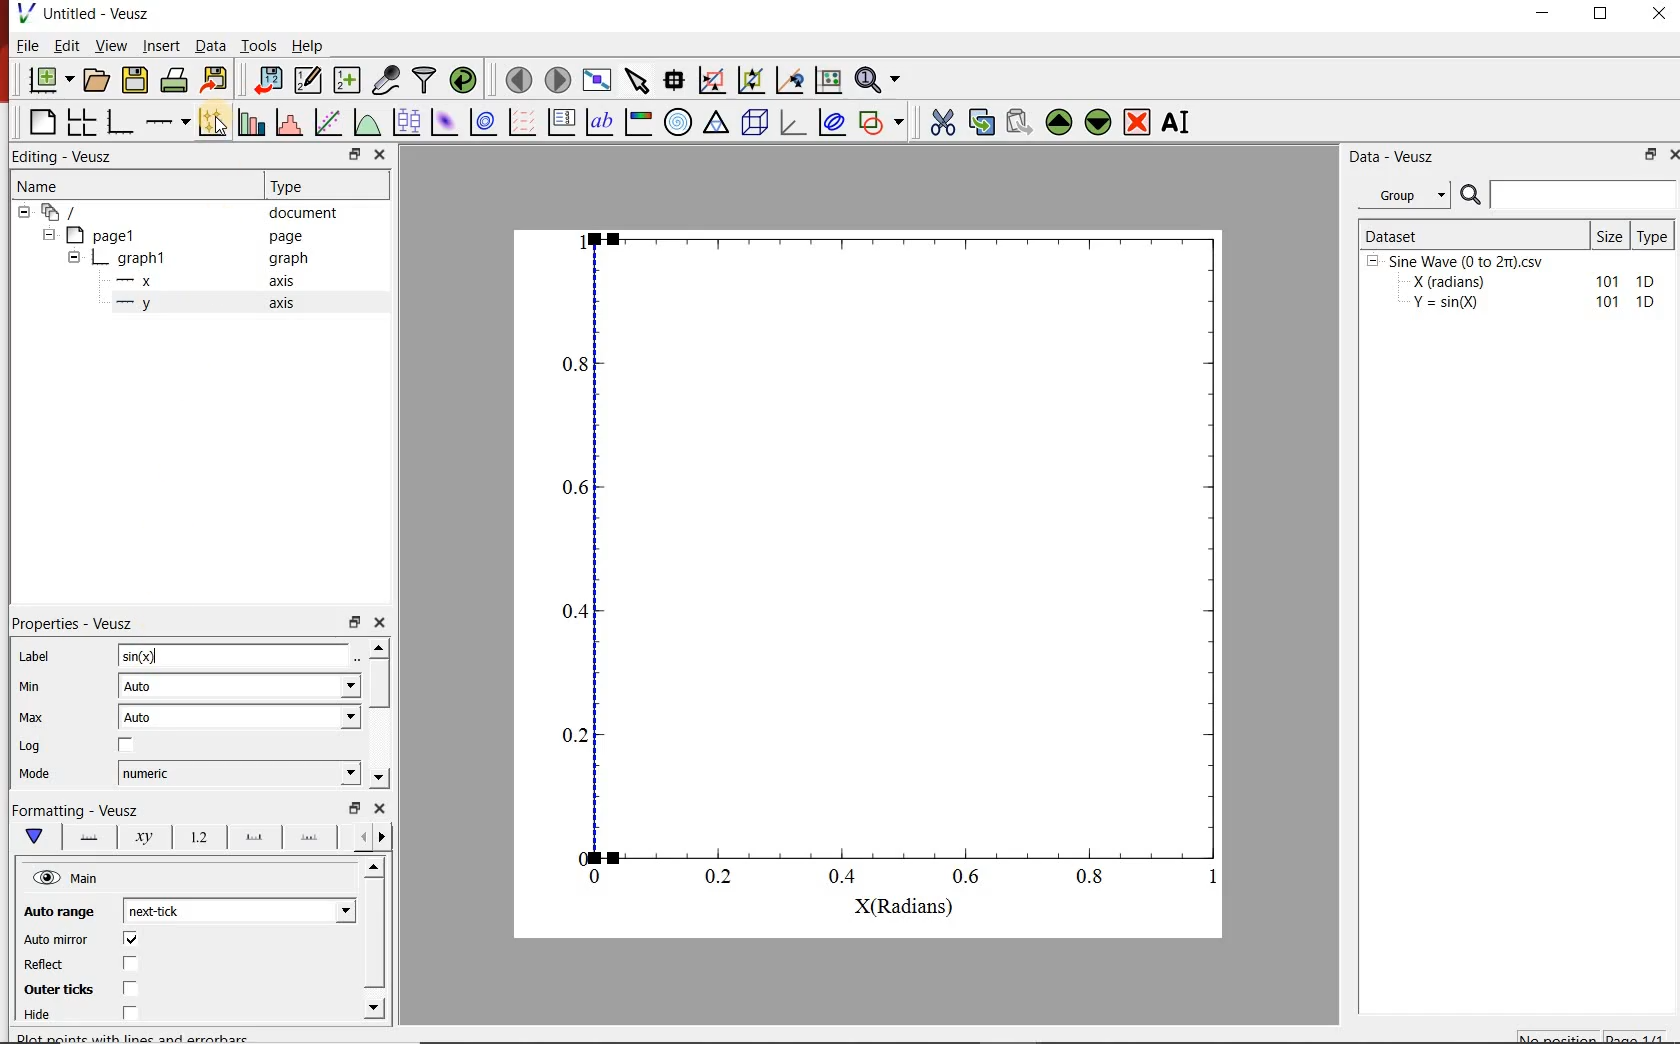  What do you see at coordinates (286, 237) in the screenshot?
I see `page` at bounding box center [286, 237].